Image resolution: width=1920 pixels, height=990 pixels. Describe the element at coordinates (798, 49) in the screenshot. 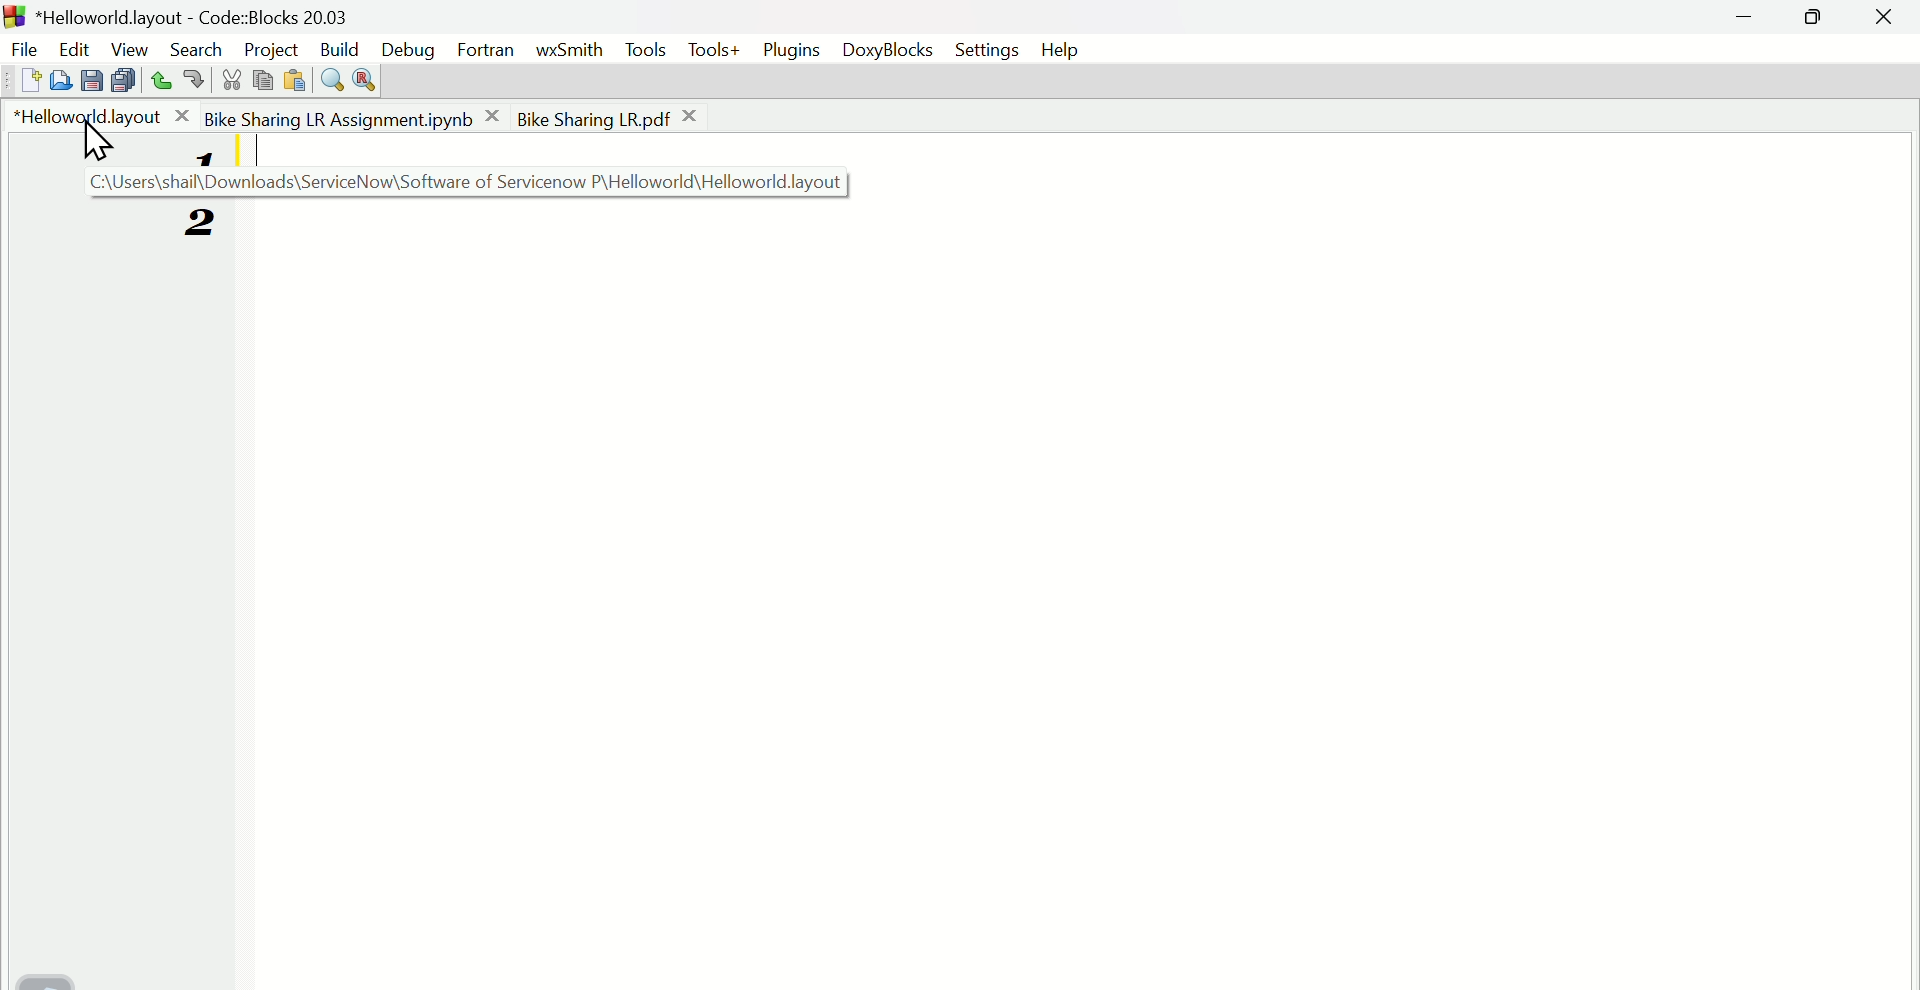

I see `Plugins` at that location.